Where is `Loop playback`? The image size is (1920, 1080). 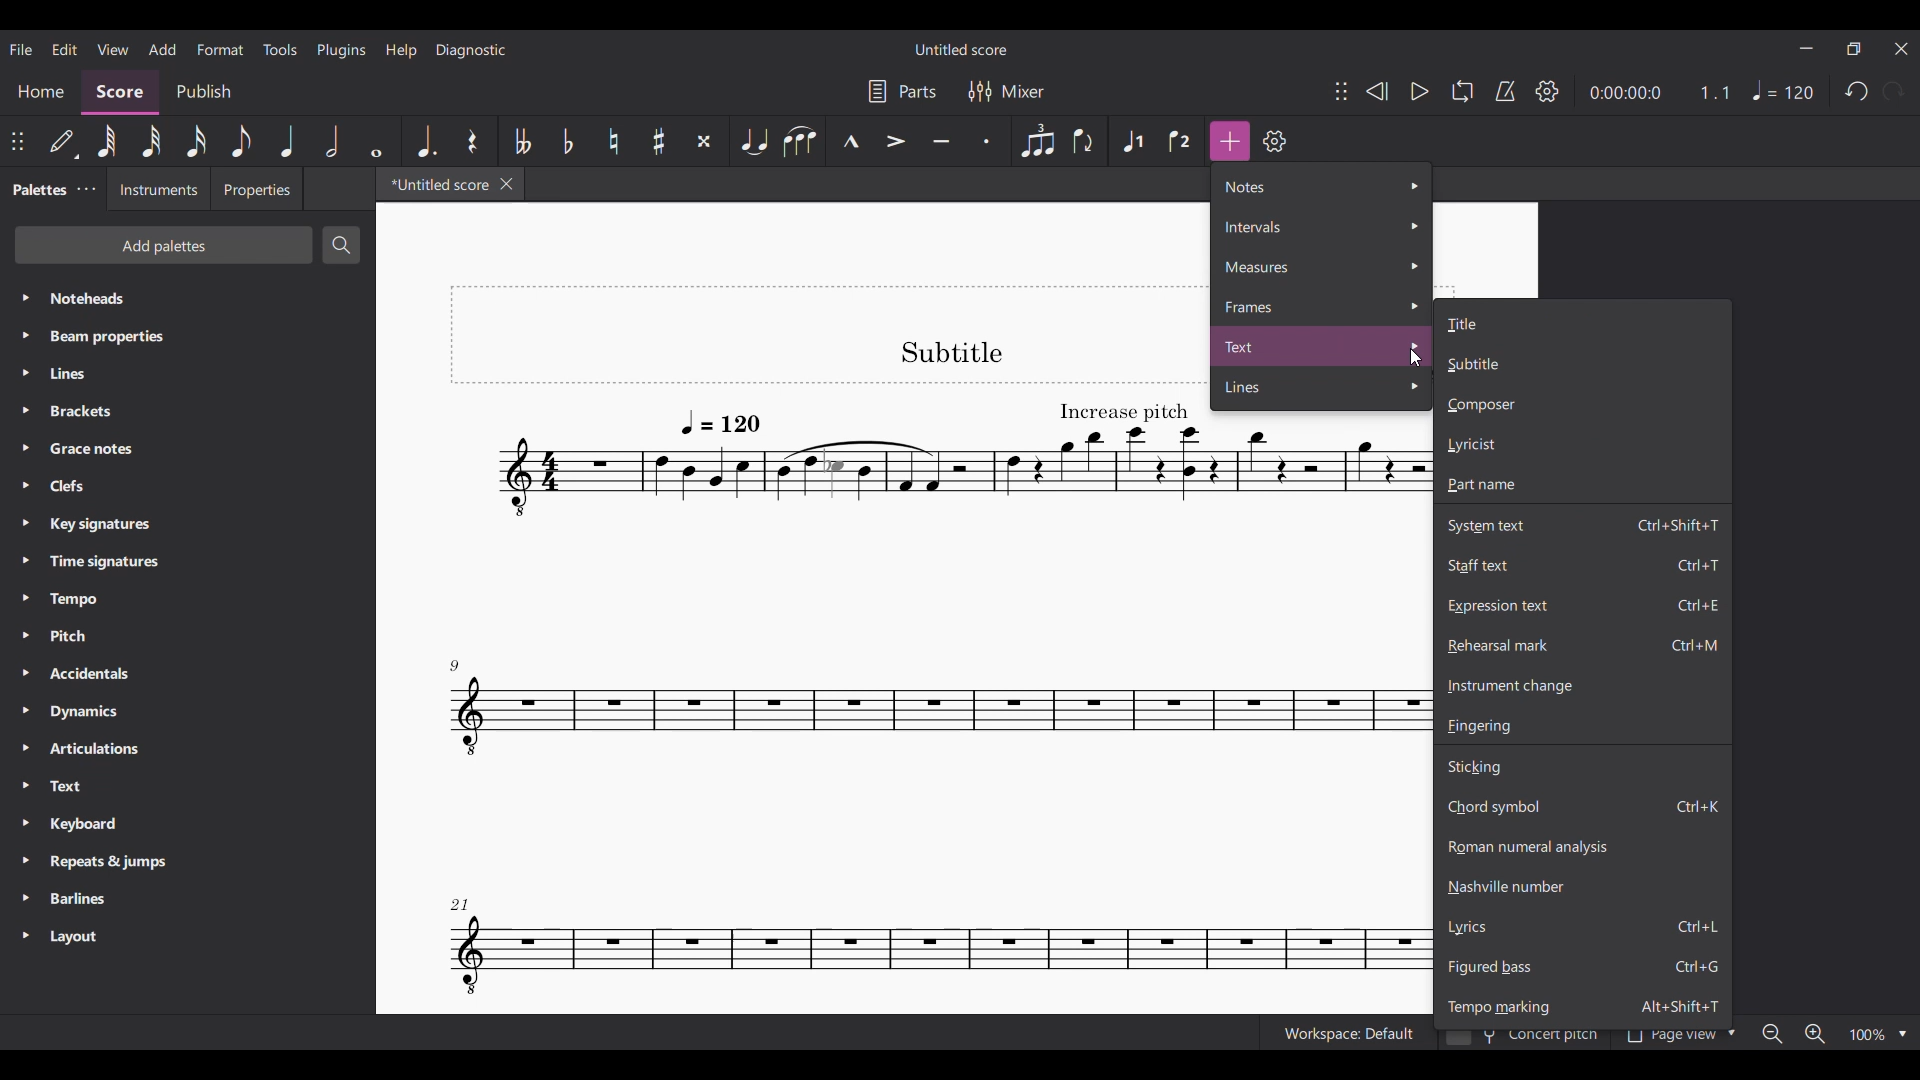
Loop playback is located at coordinates (1463, 91).